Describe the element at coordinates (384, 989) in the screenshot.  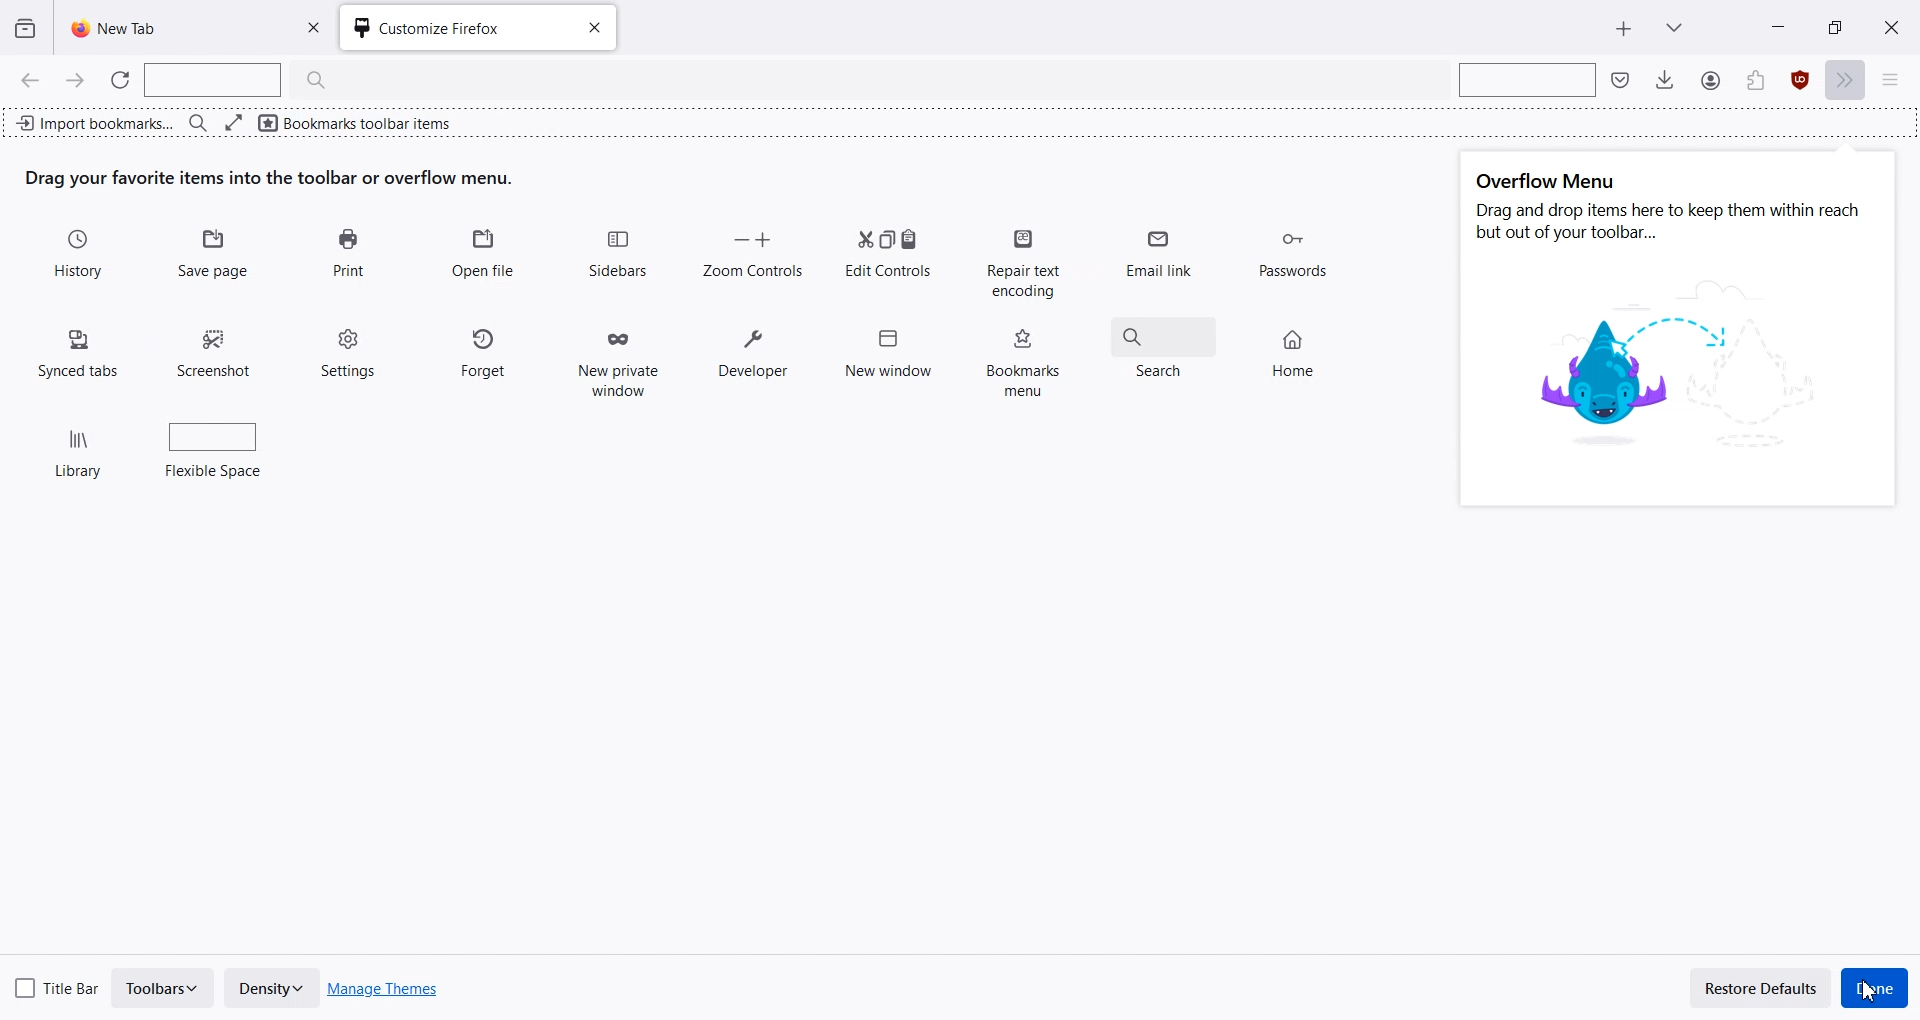
I see `Manage Themes` at that location.